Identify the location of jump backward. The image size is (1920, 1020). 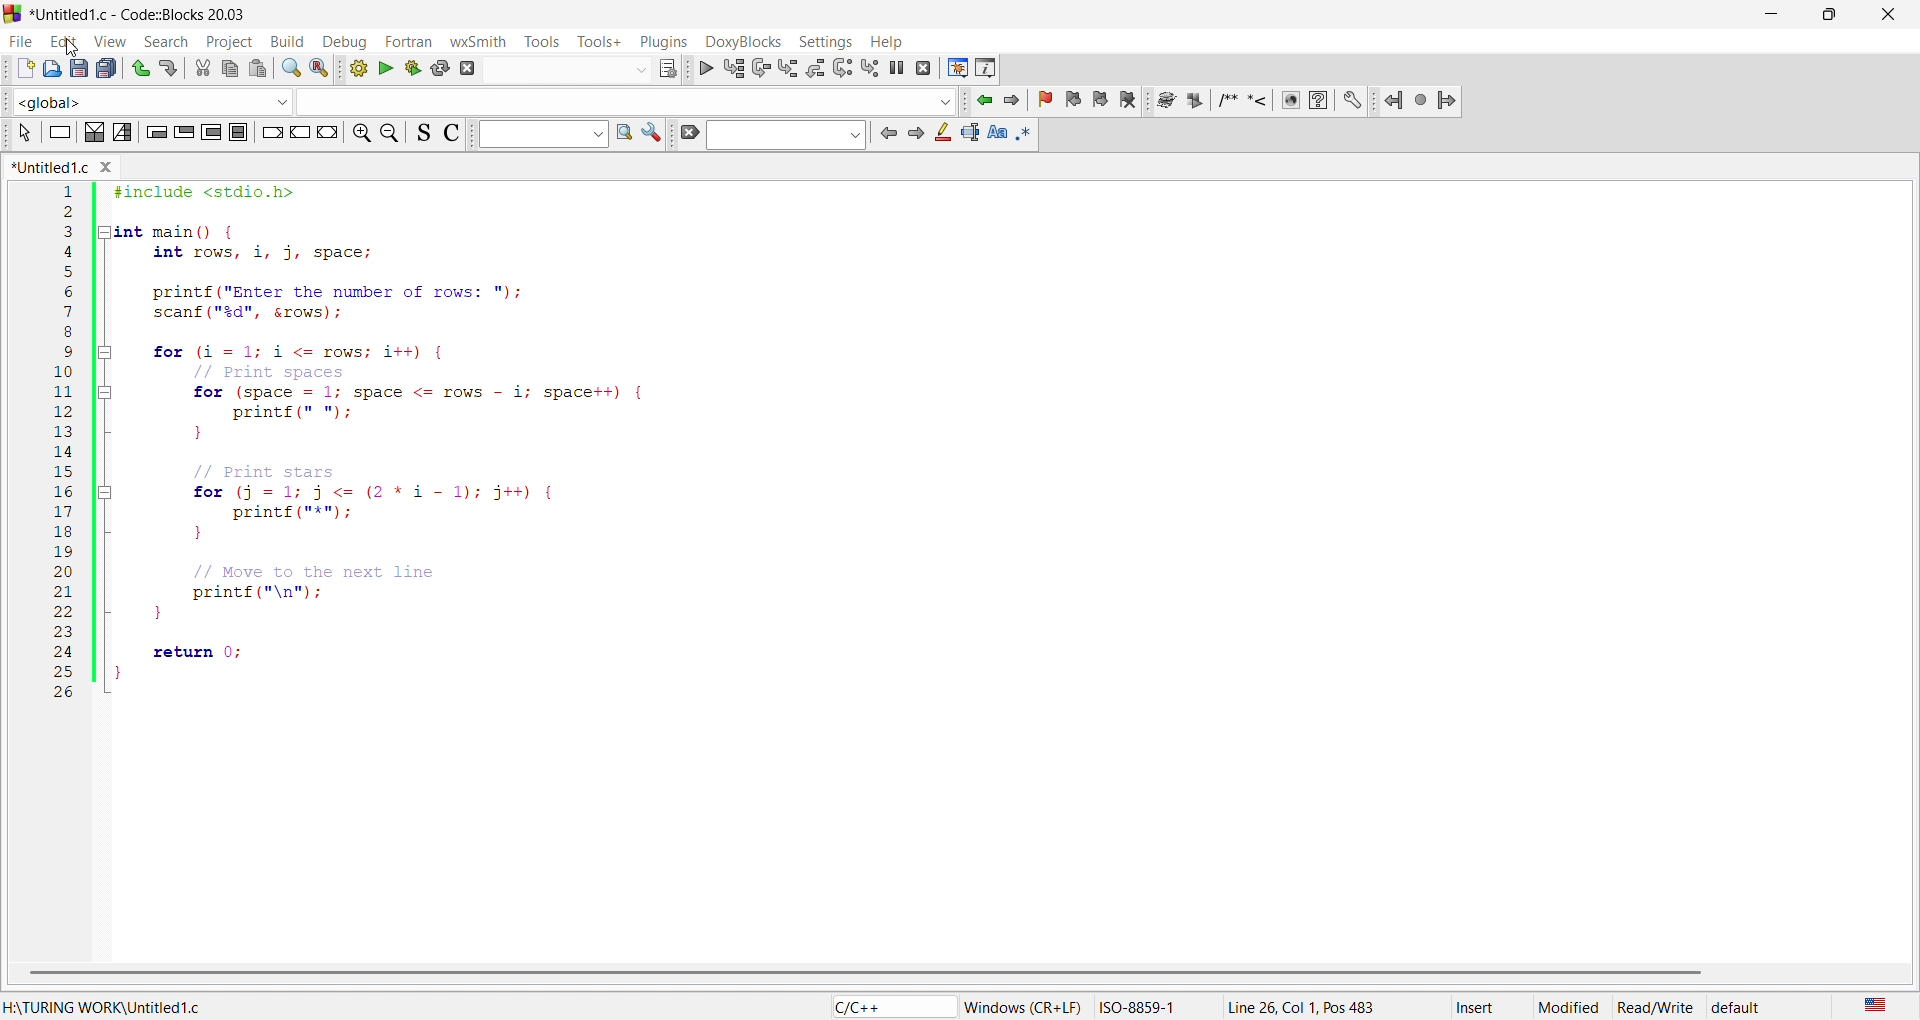
(983, 103).